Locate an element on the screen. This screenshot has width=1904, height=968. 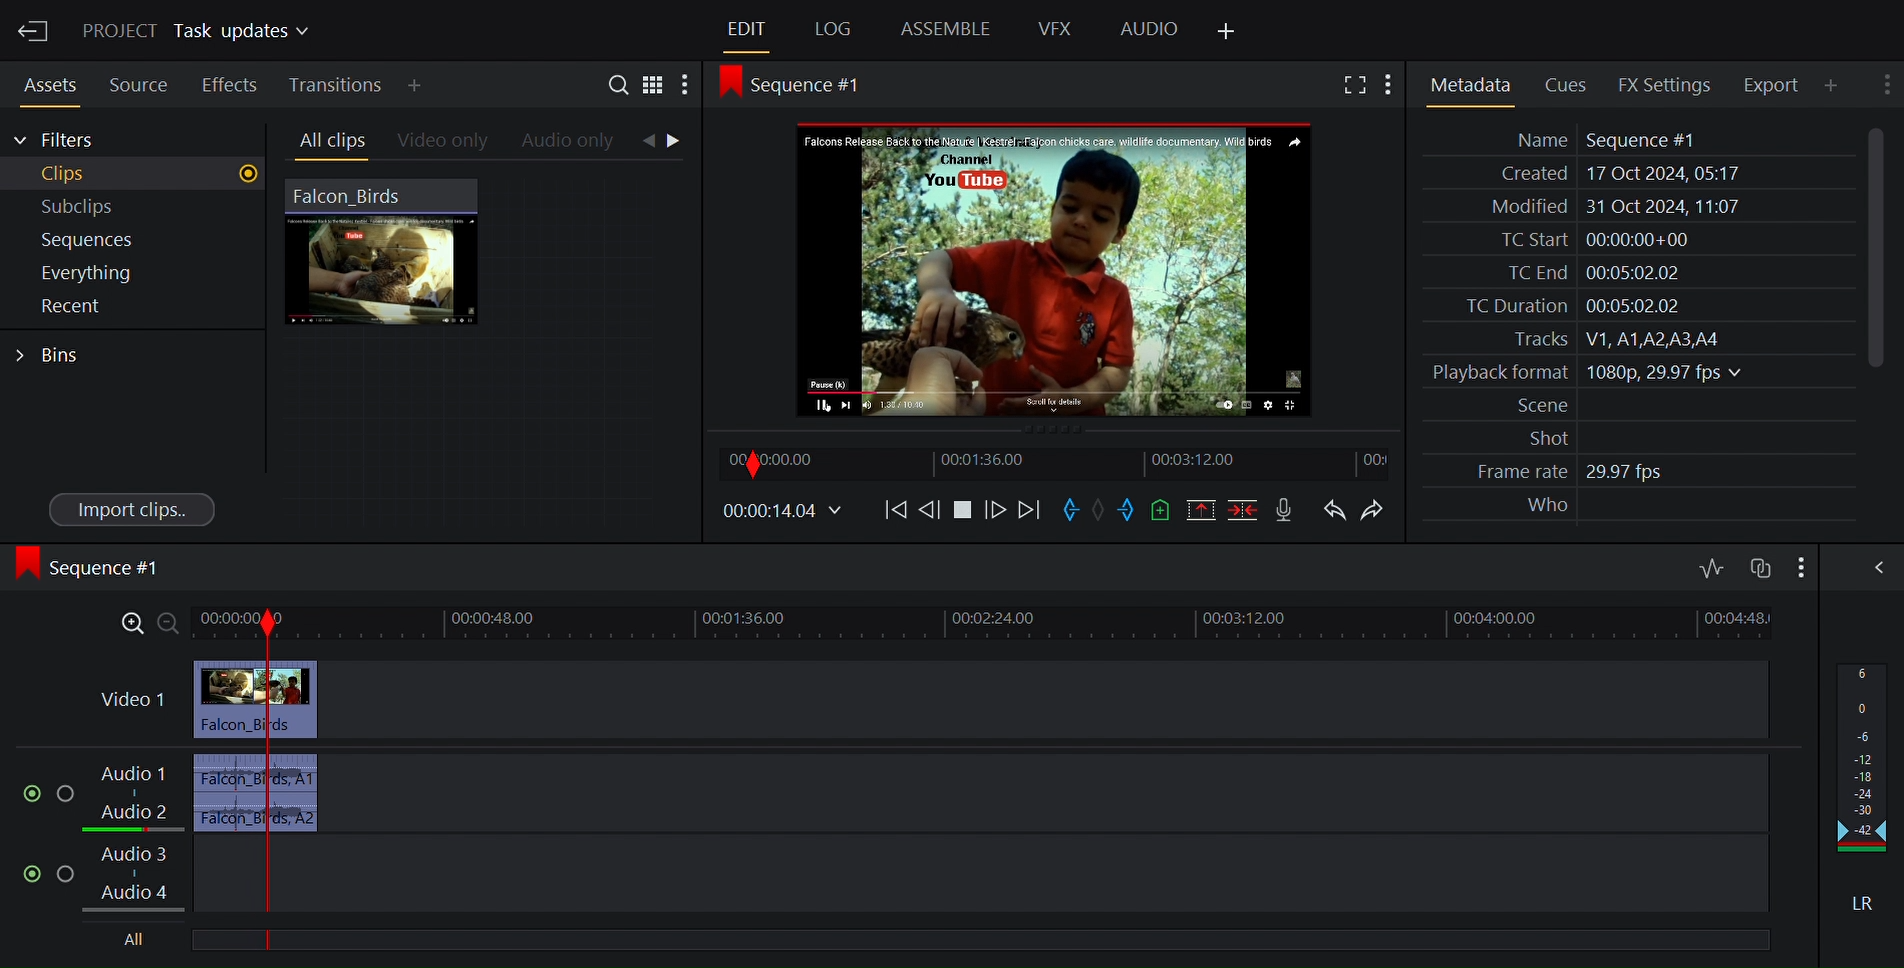
Navigation is located at coordinates (672, 143).